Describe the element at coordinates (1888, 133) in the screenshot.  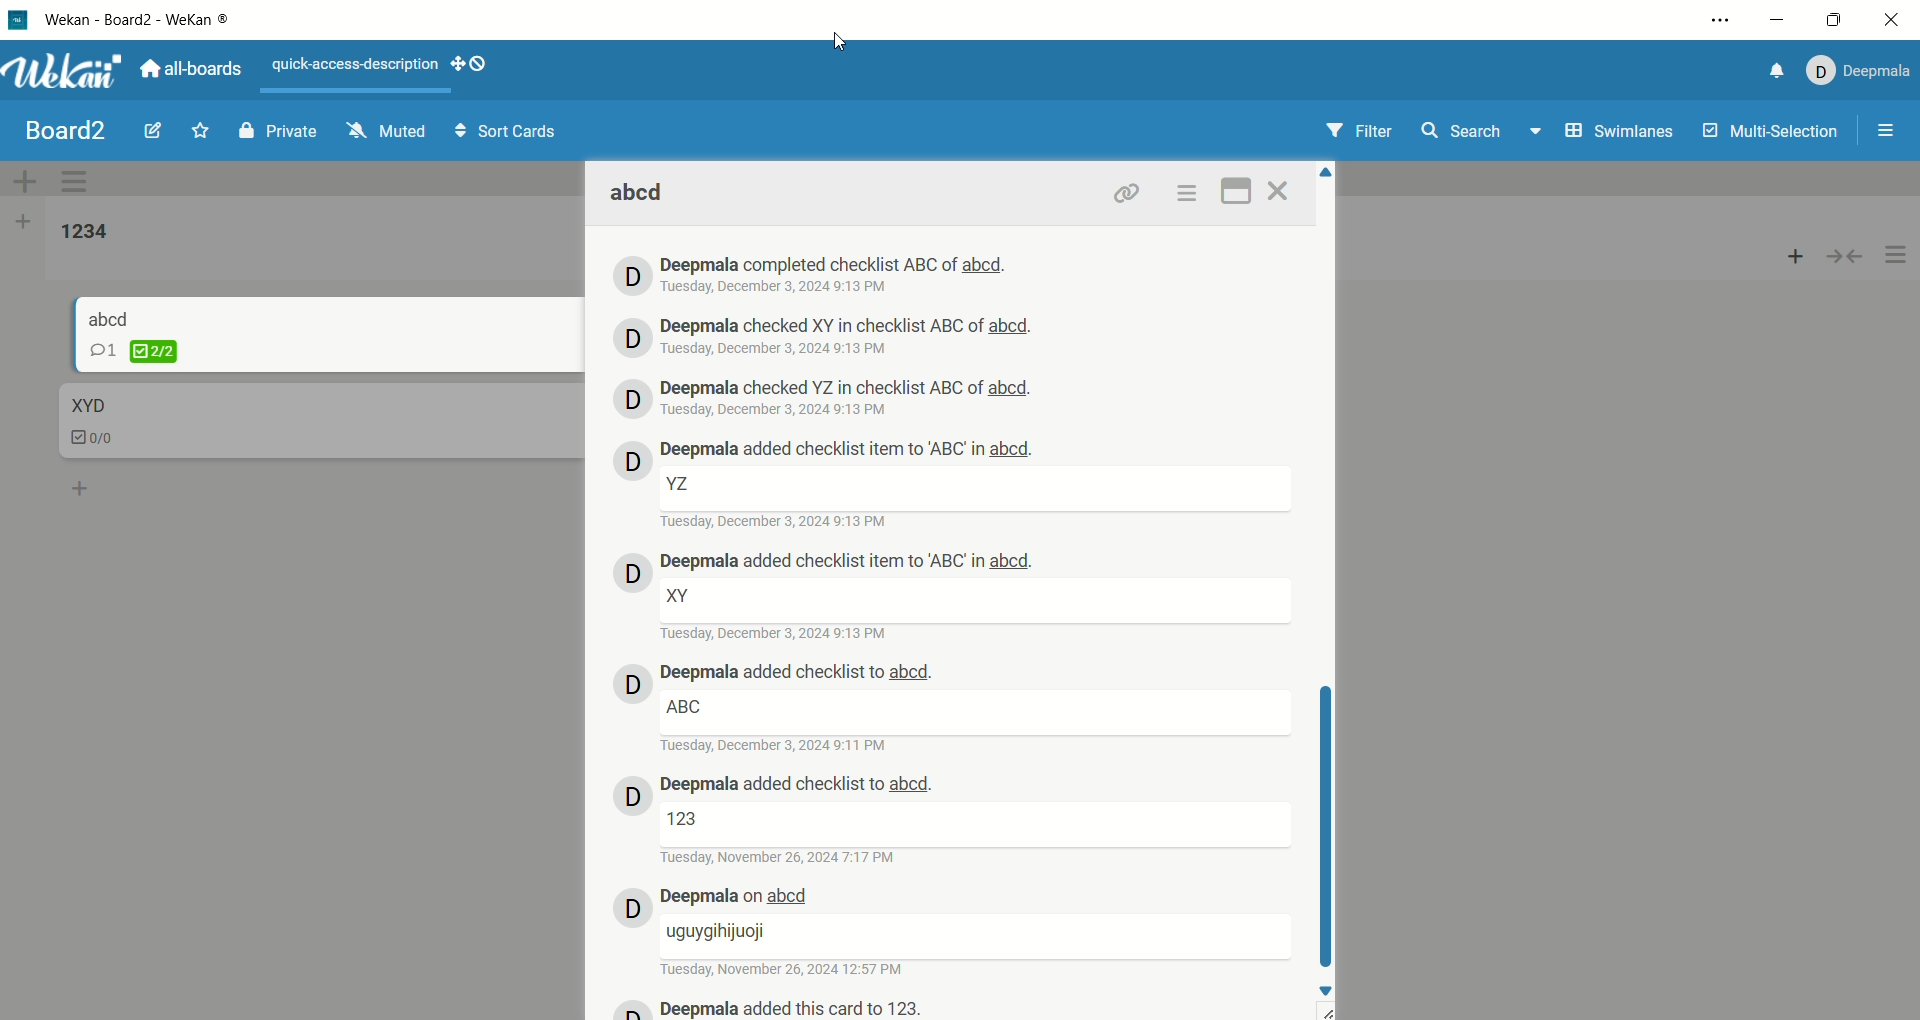
I see `options` at that location.